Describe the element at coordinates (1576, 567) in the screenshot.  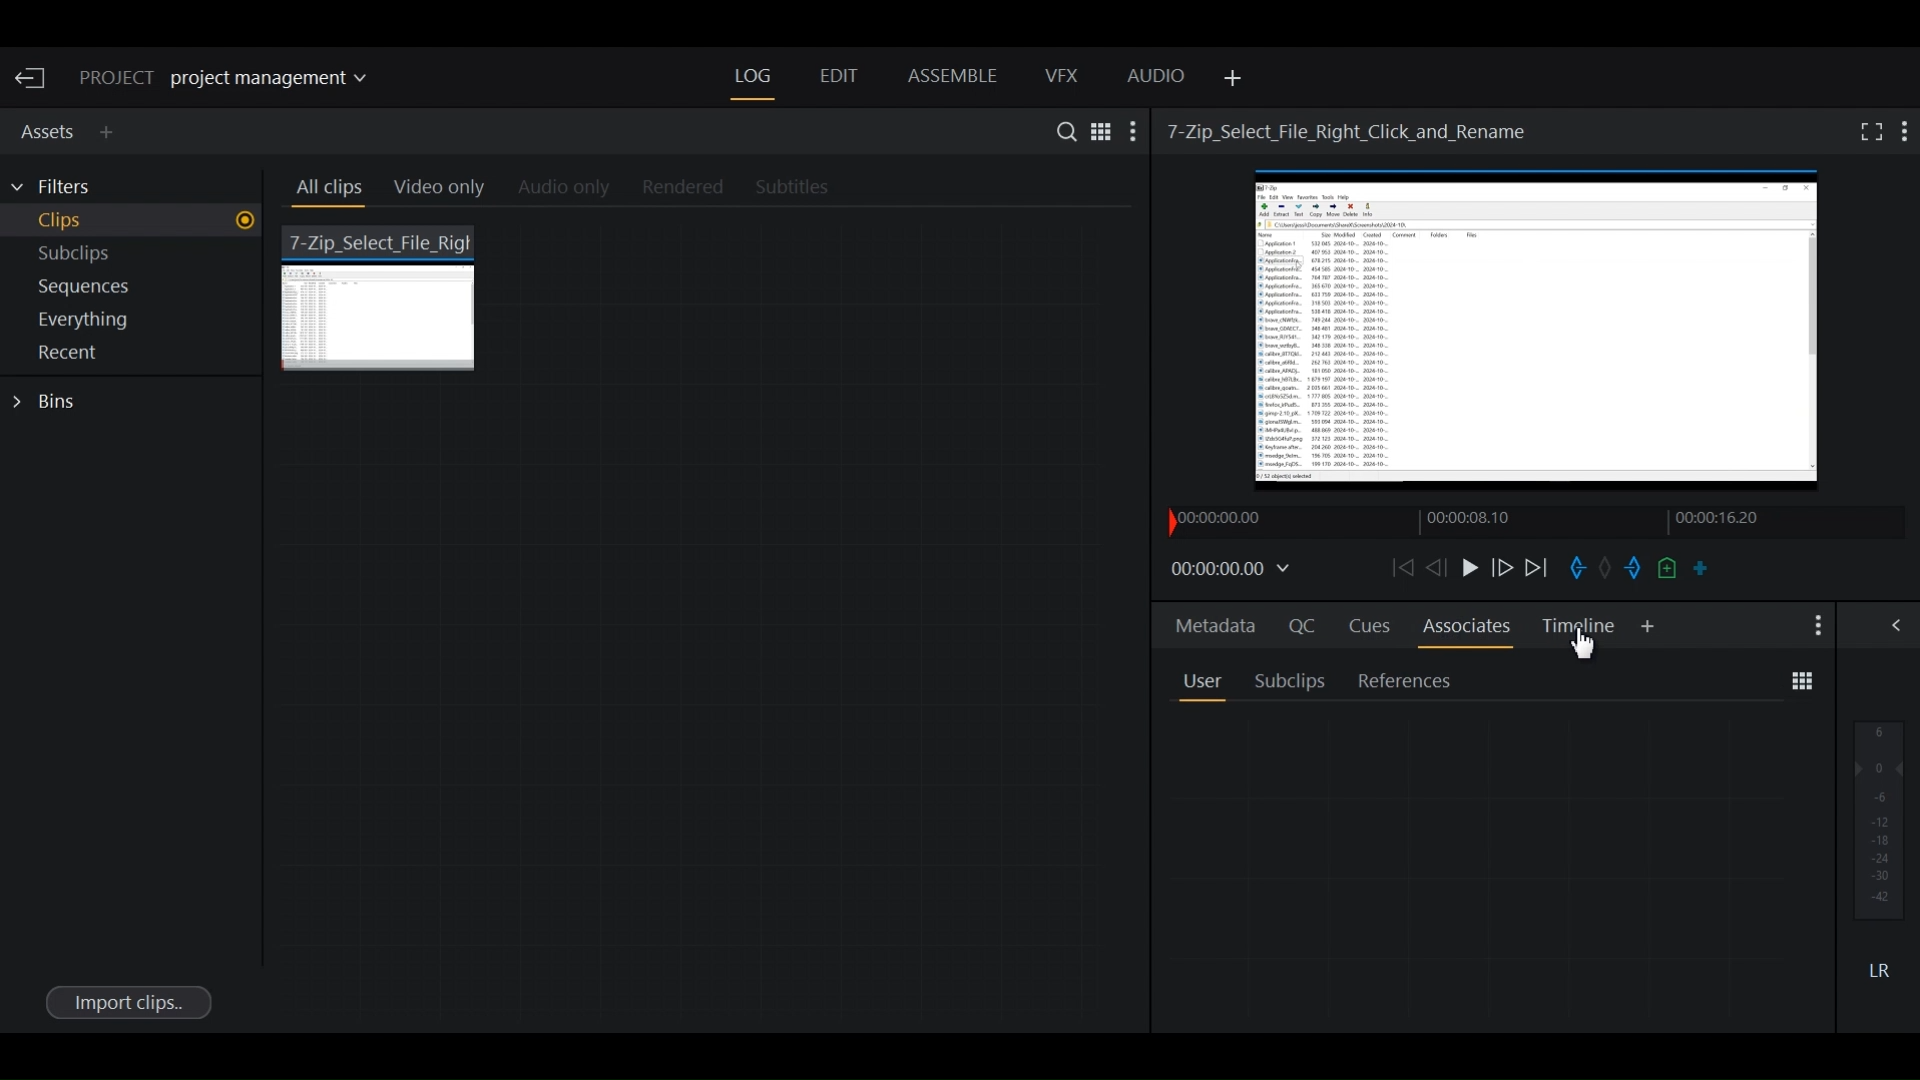
I see `Mark in` at that location.